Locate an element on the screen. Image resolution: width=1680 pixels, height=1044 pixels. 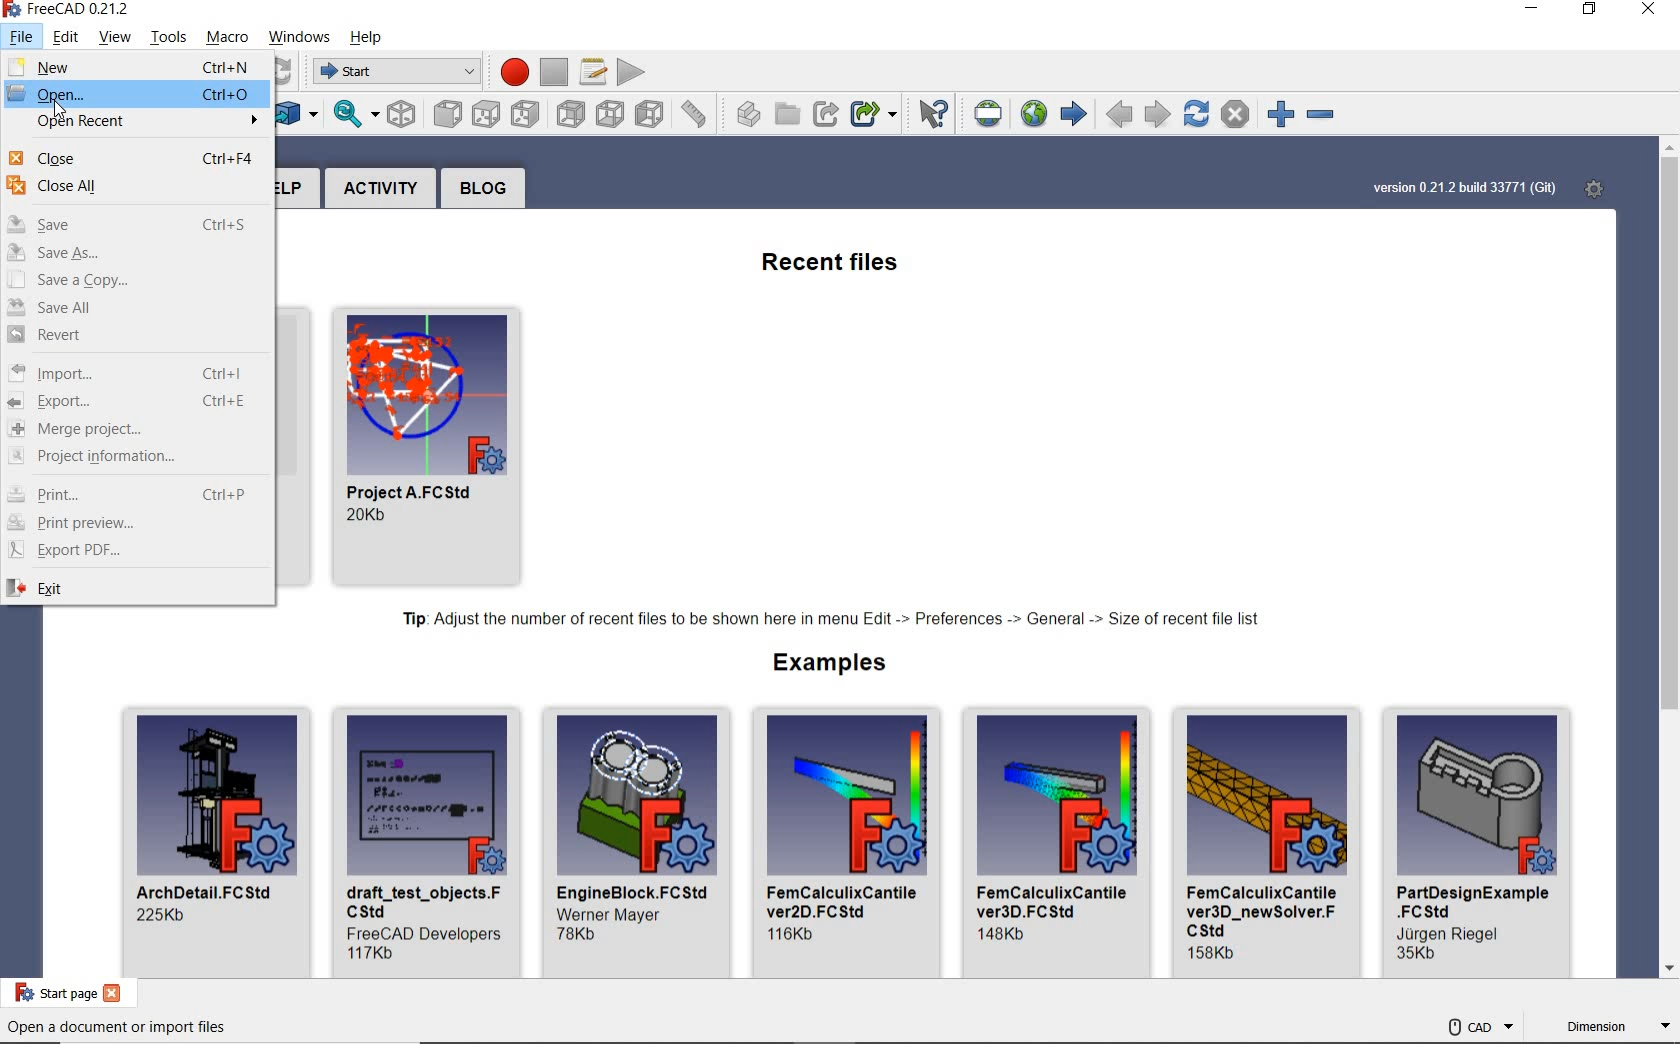
ISOMETRIC is located at coordinates (403, 113).